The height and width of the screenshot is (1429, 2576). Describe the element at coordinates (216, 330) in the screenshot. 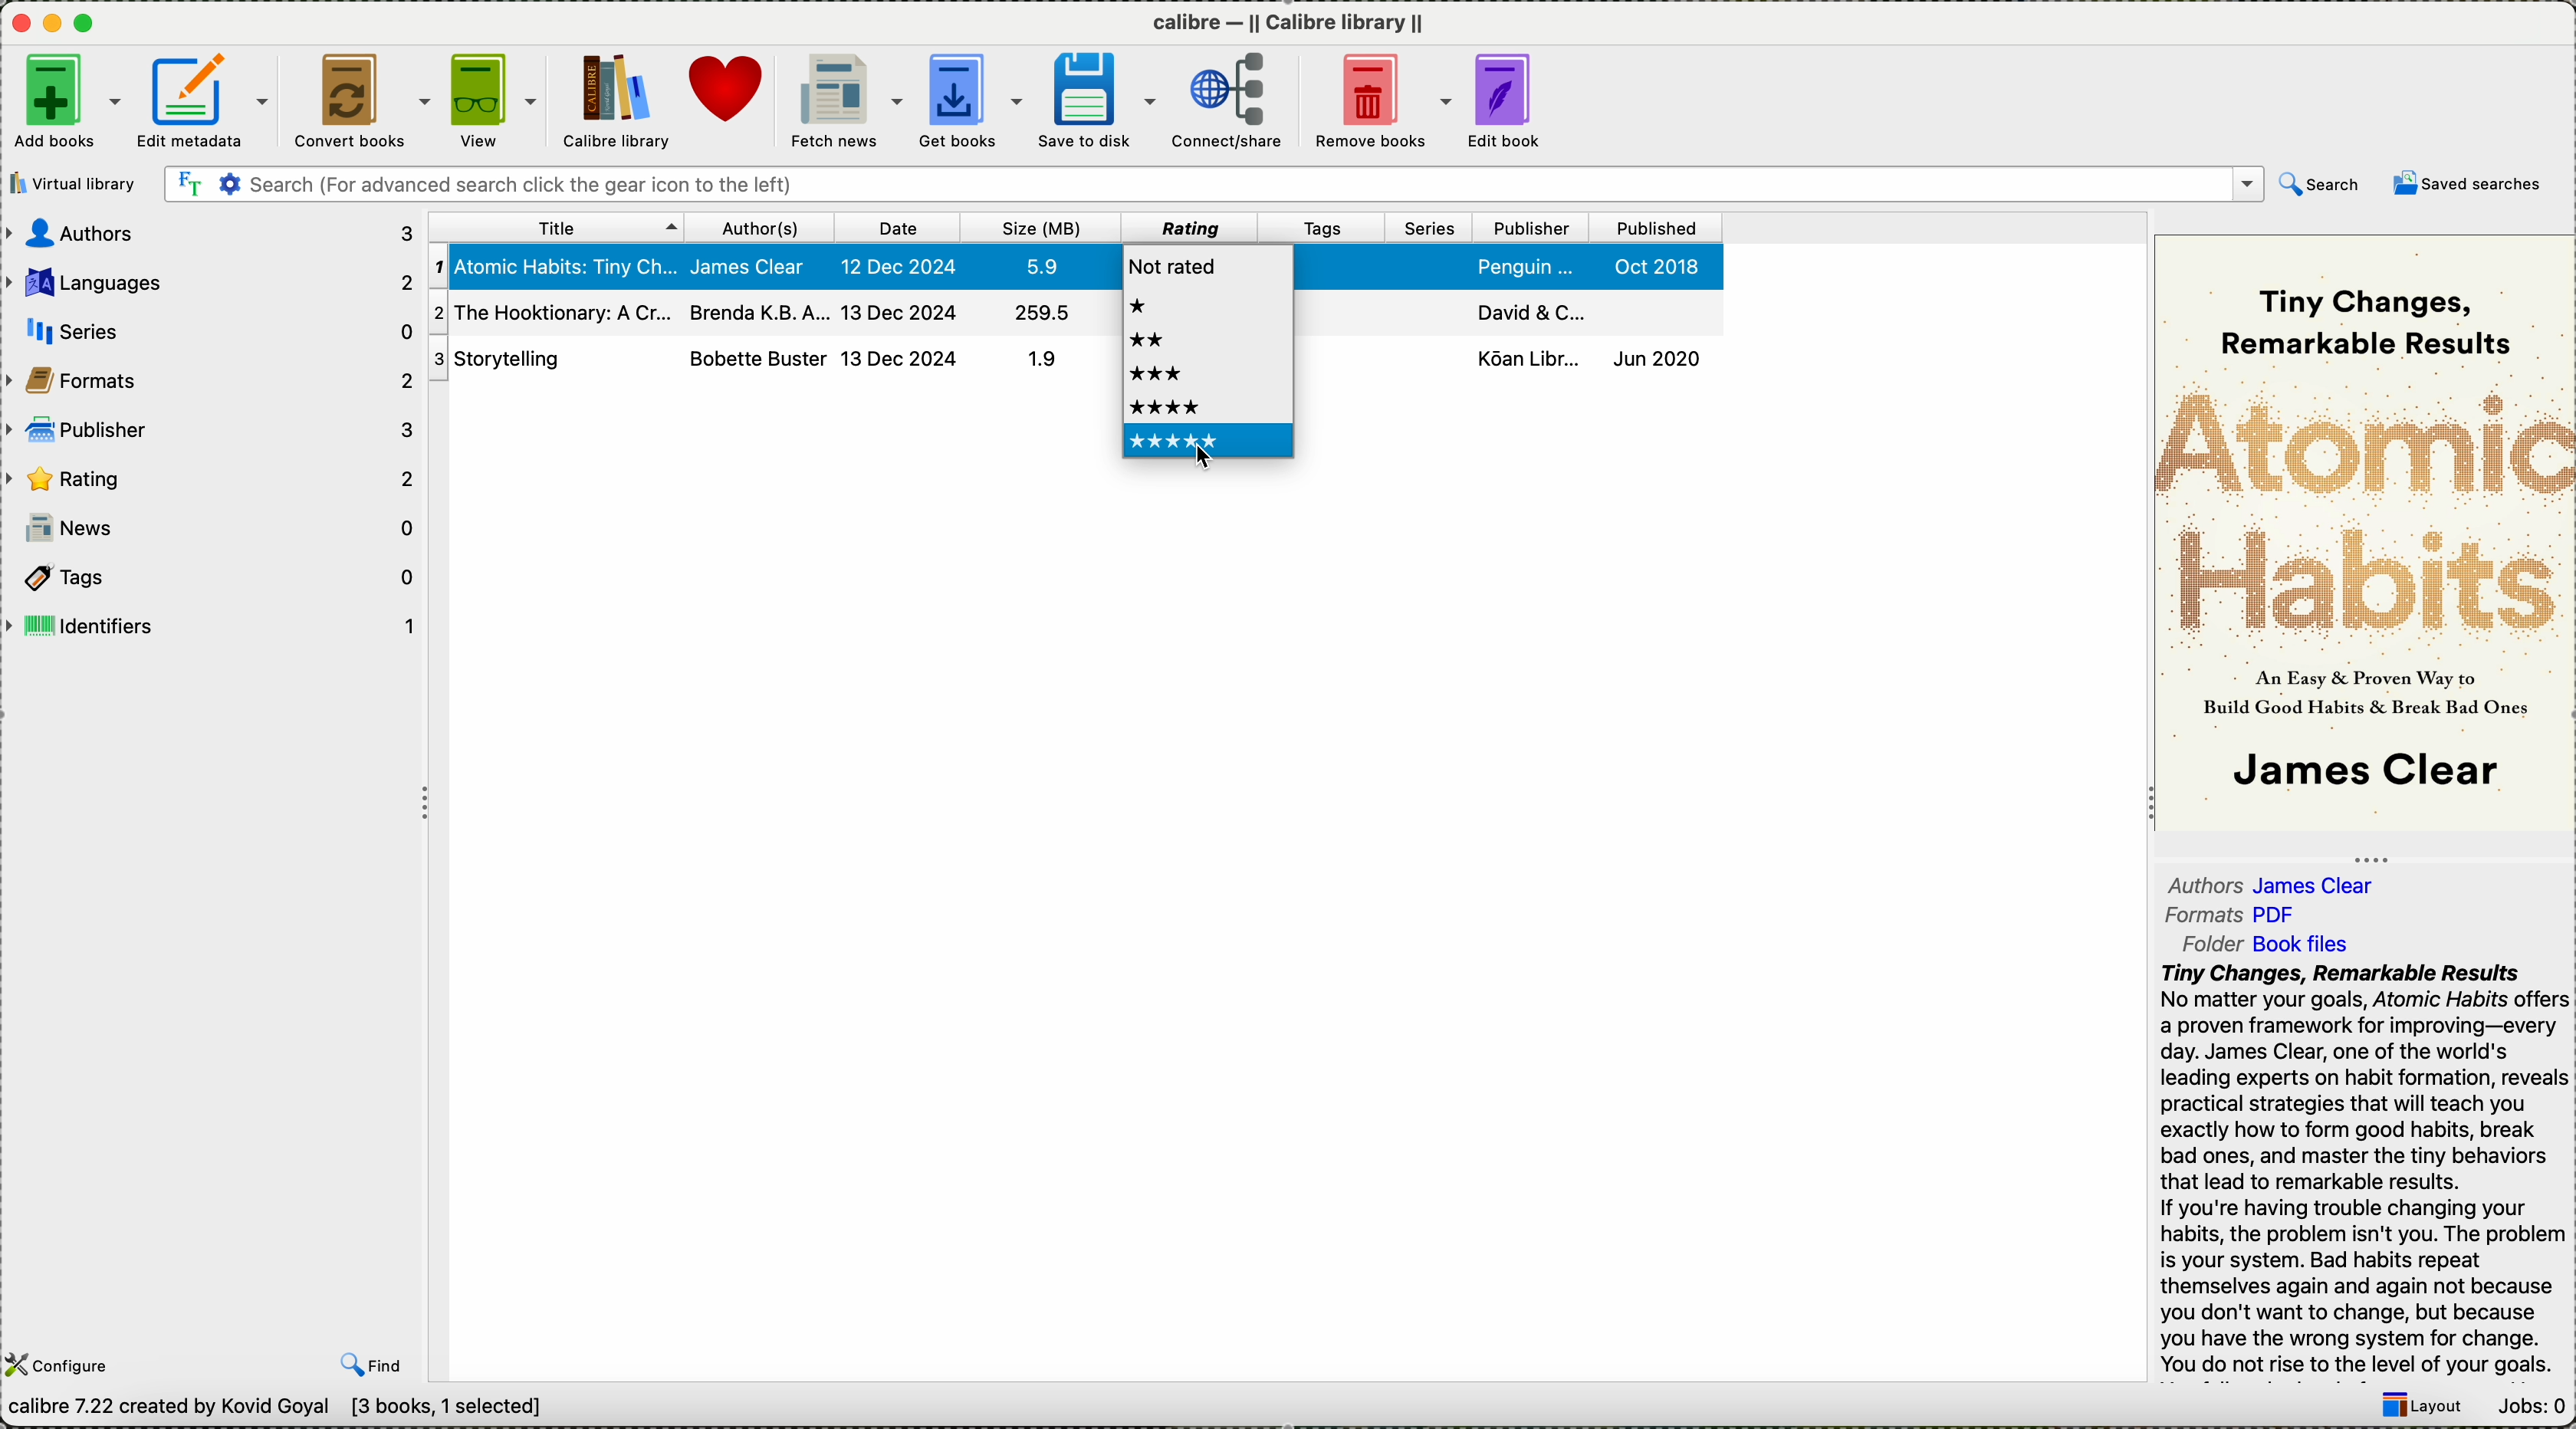

I see `series` at that location.